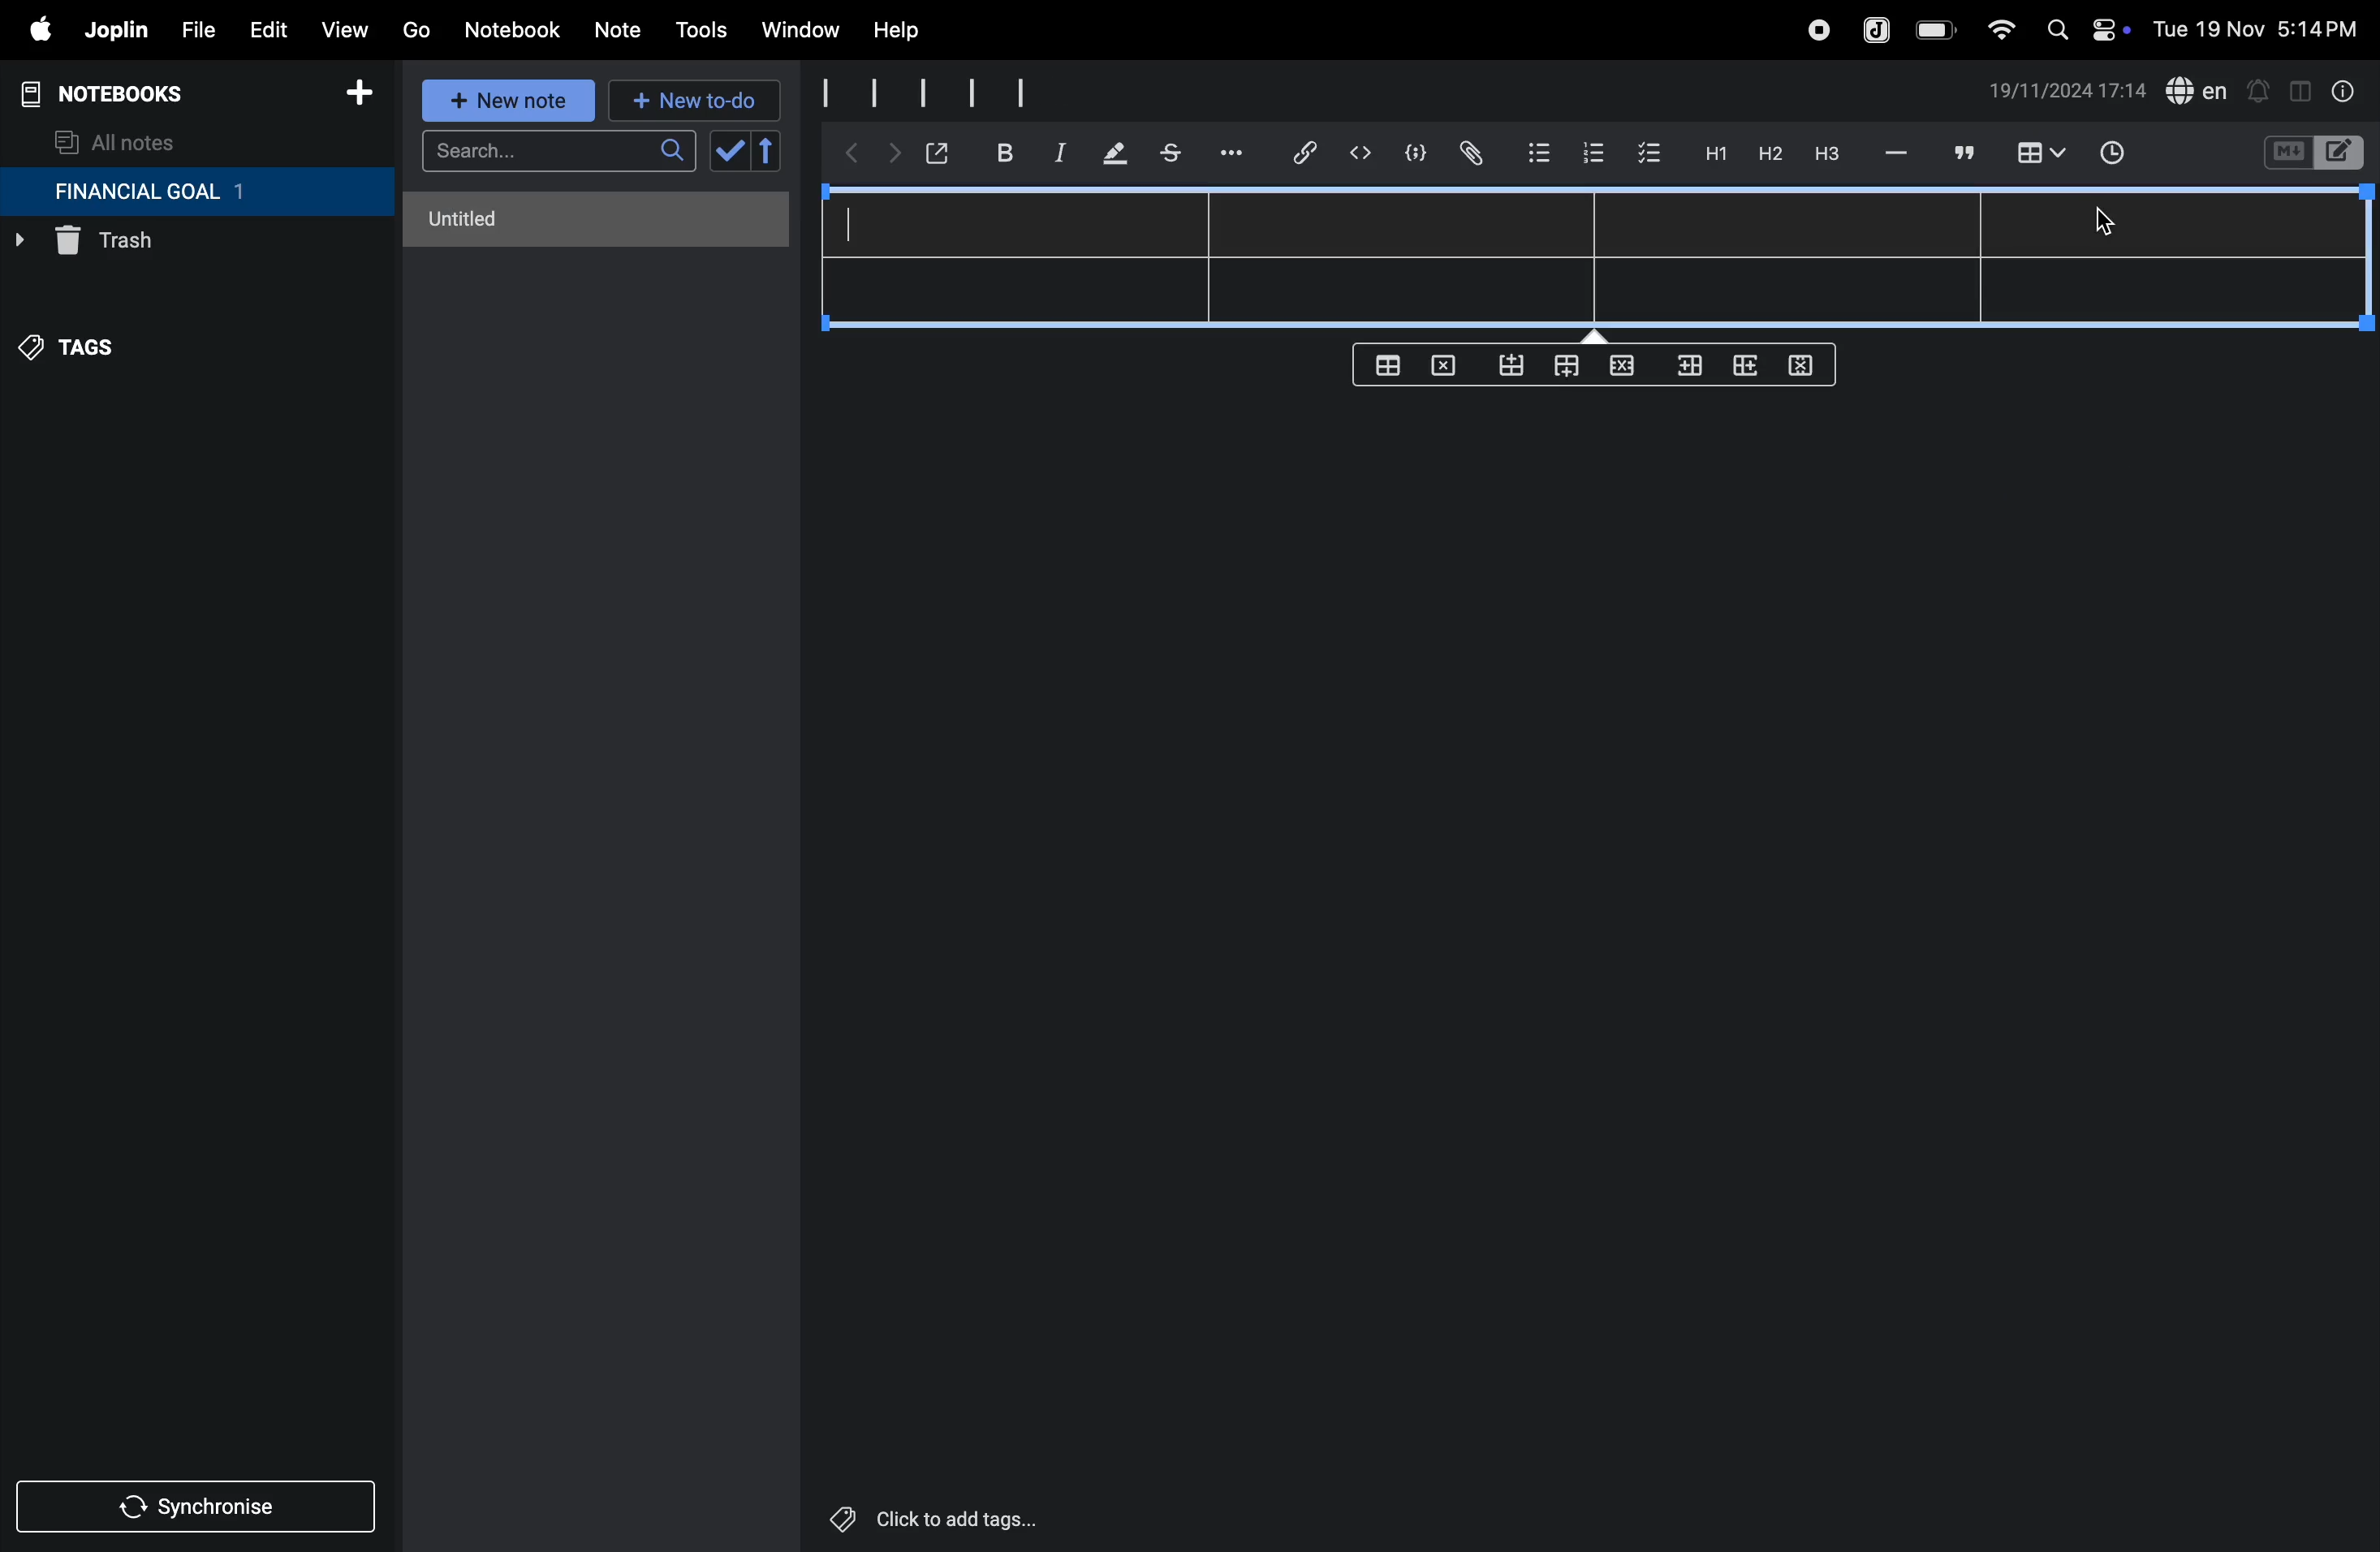  Describe the element at coordinates (2068, 91) in the screenshot. I see `date and time` at that location.